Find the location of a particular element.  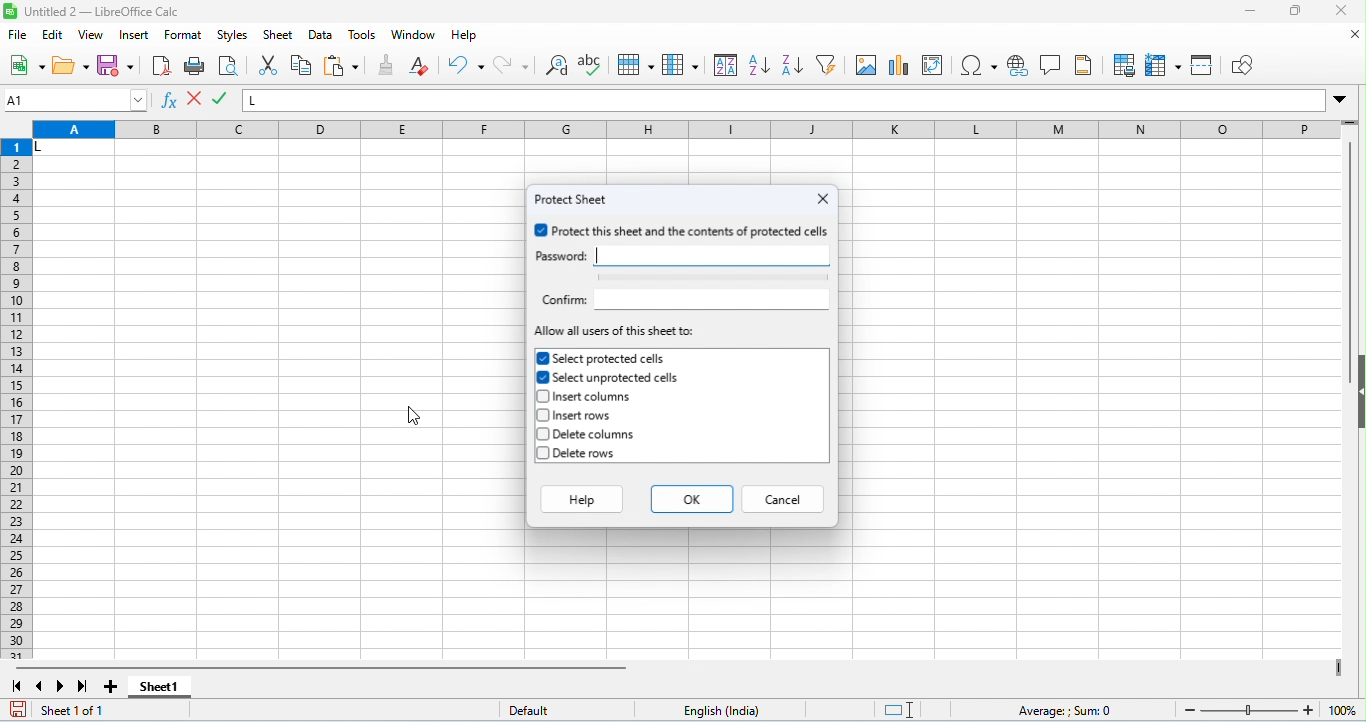

copy is located at coordinates (301, 65).